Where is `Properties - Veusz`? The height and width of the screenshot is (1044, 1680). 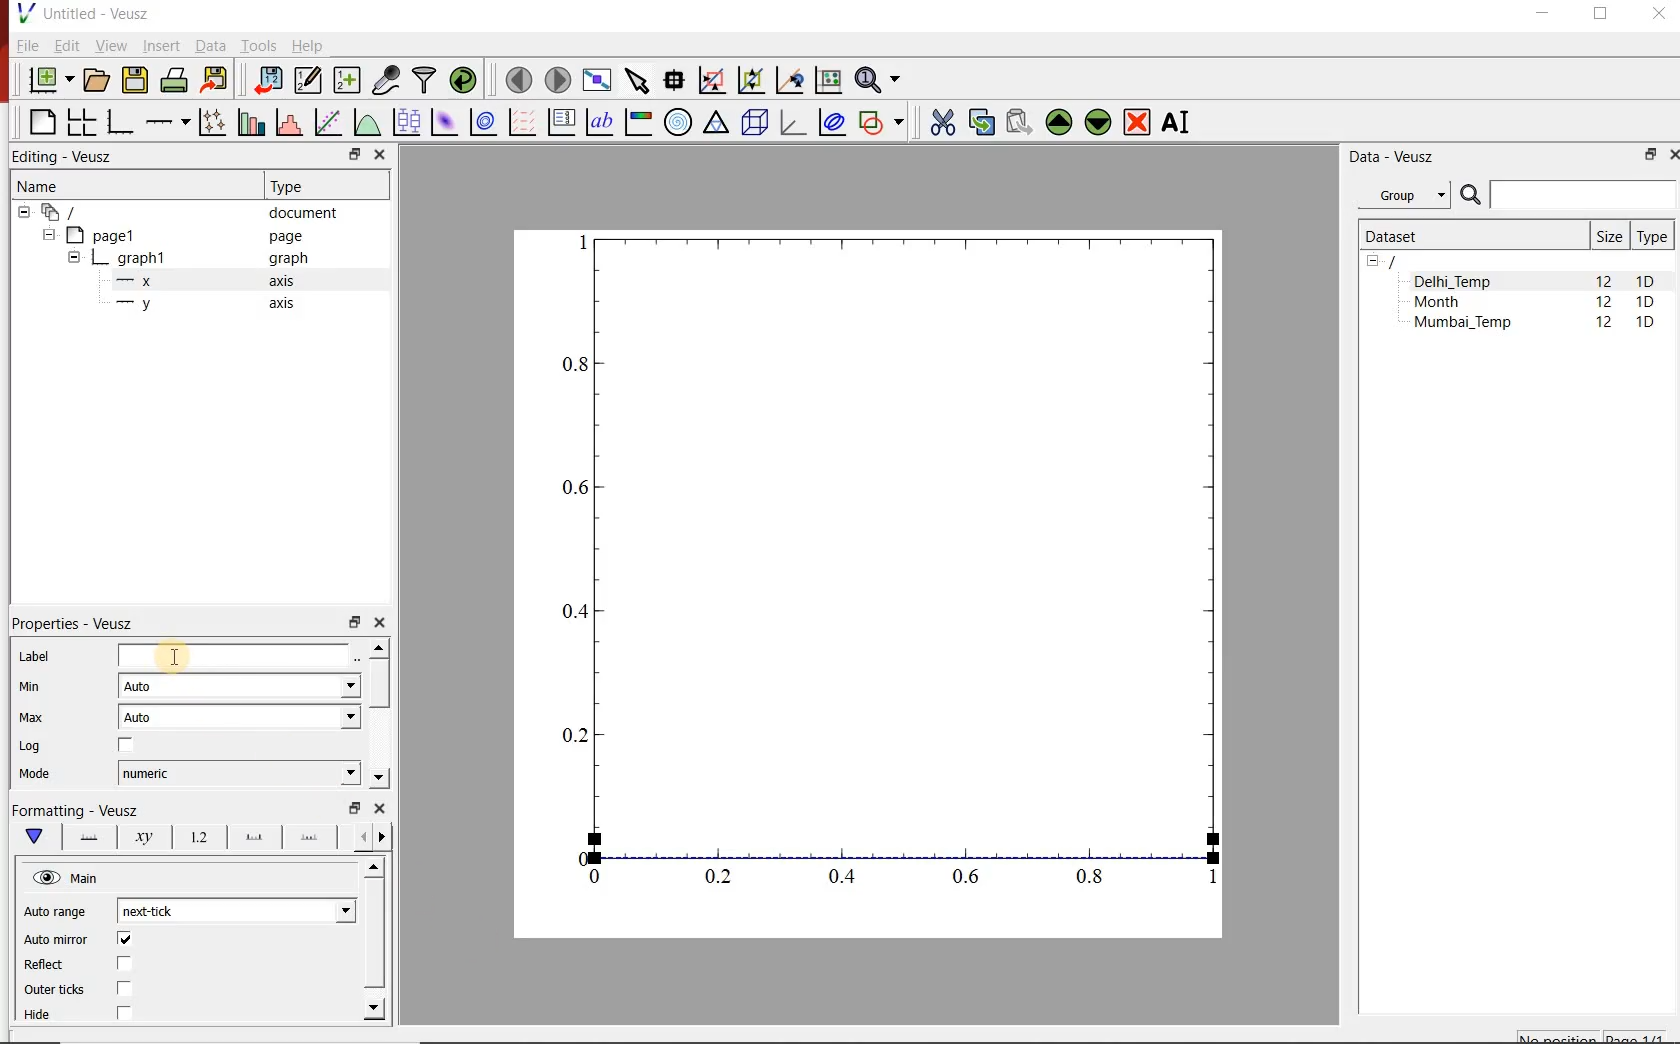 Properties - Veusz is located at coordinates (69, 624).